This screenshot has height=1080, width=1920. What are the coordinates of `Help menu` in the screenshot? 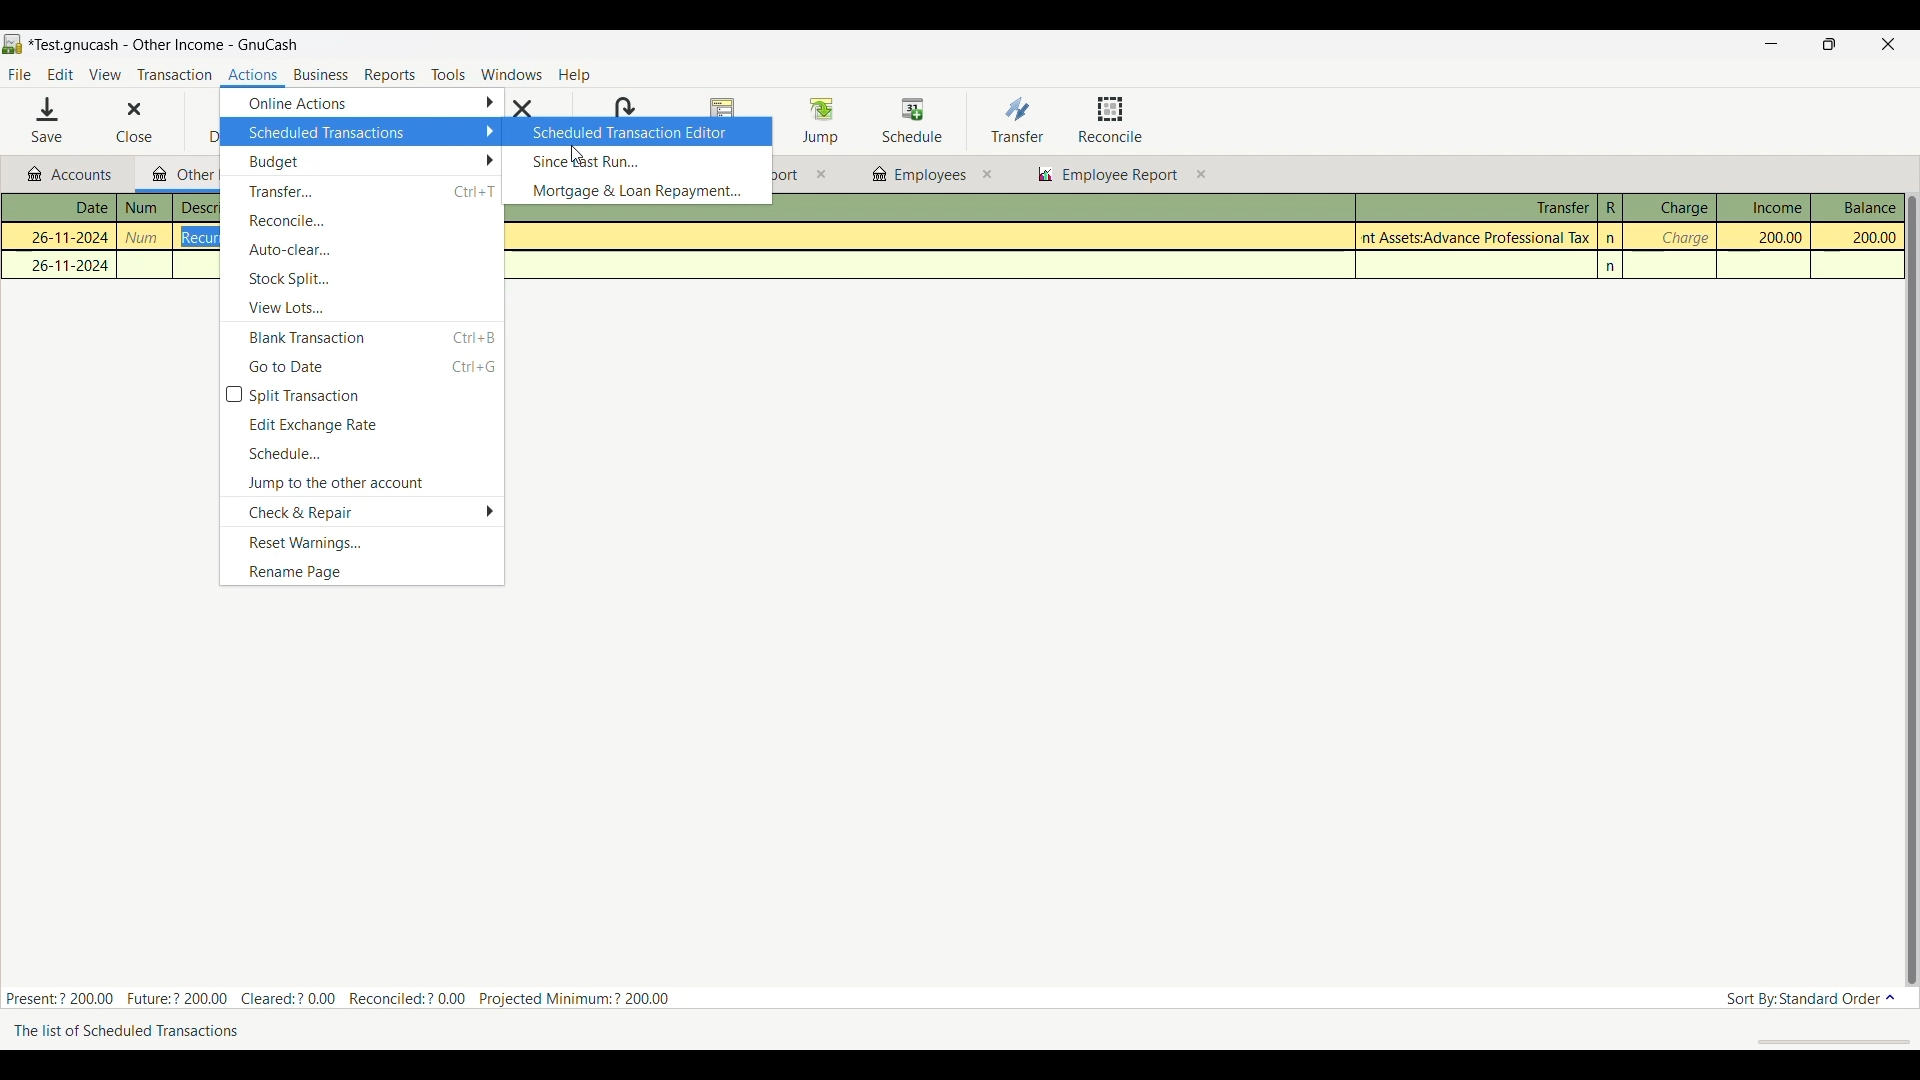 It's located at (575, 76).